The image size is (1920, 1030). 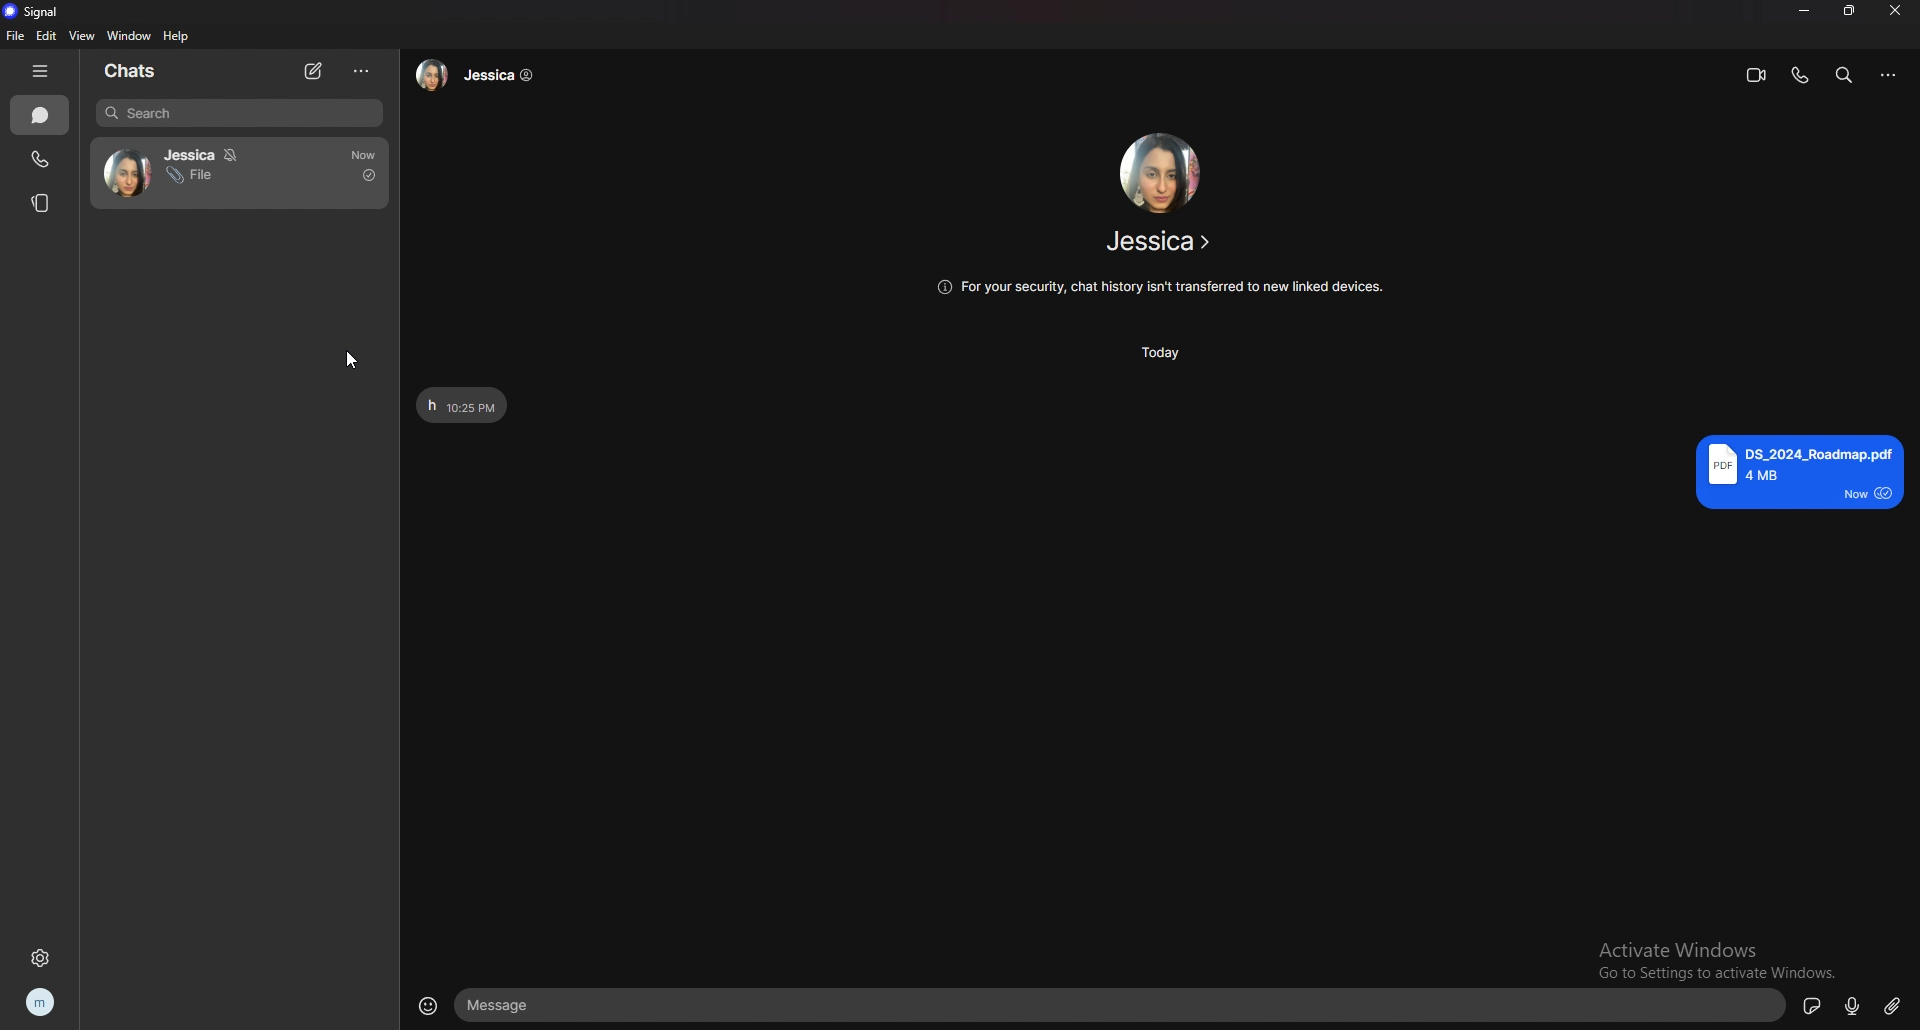 I want to click on time, so click(x=1167, y=352).